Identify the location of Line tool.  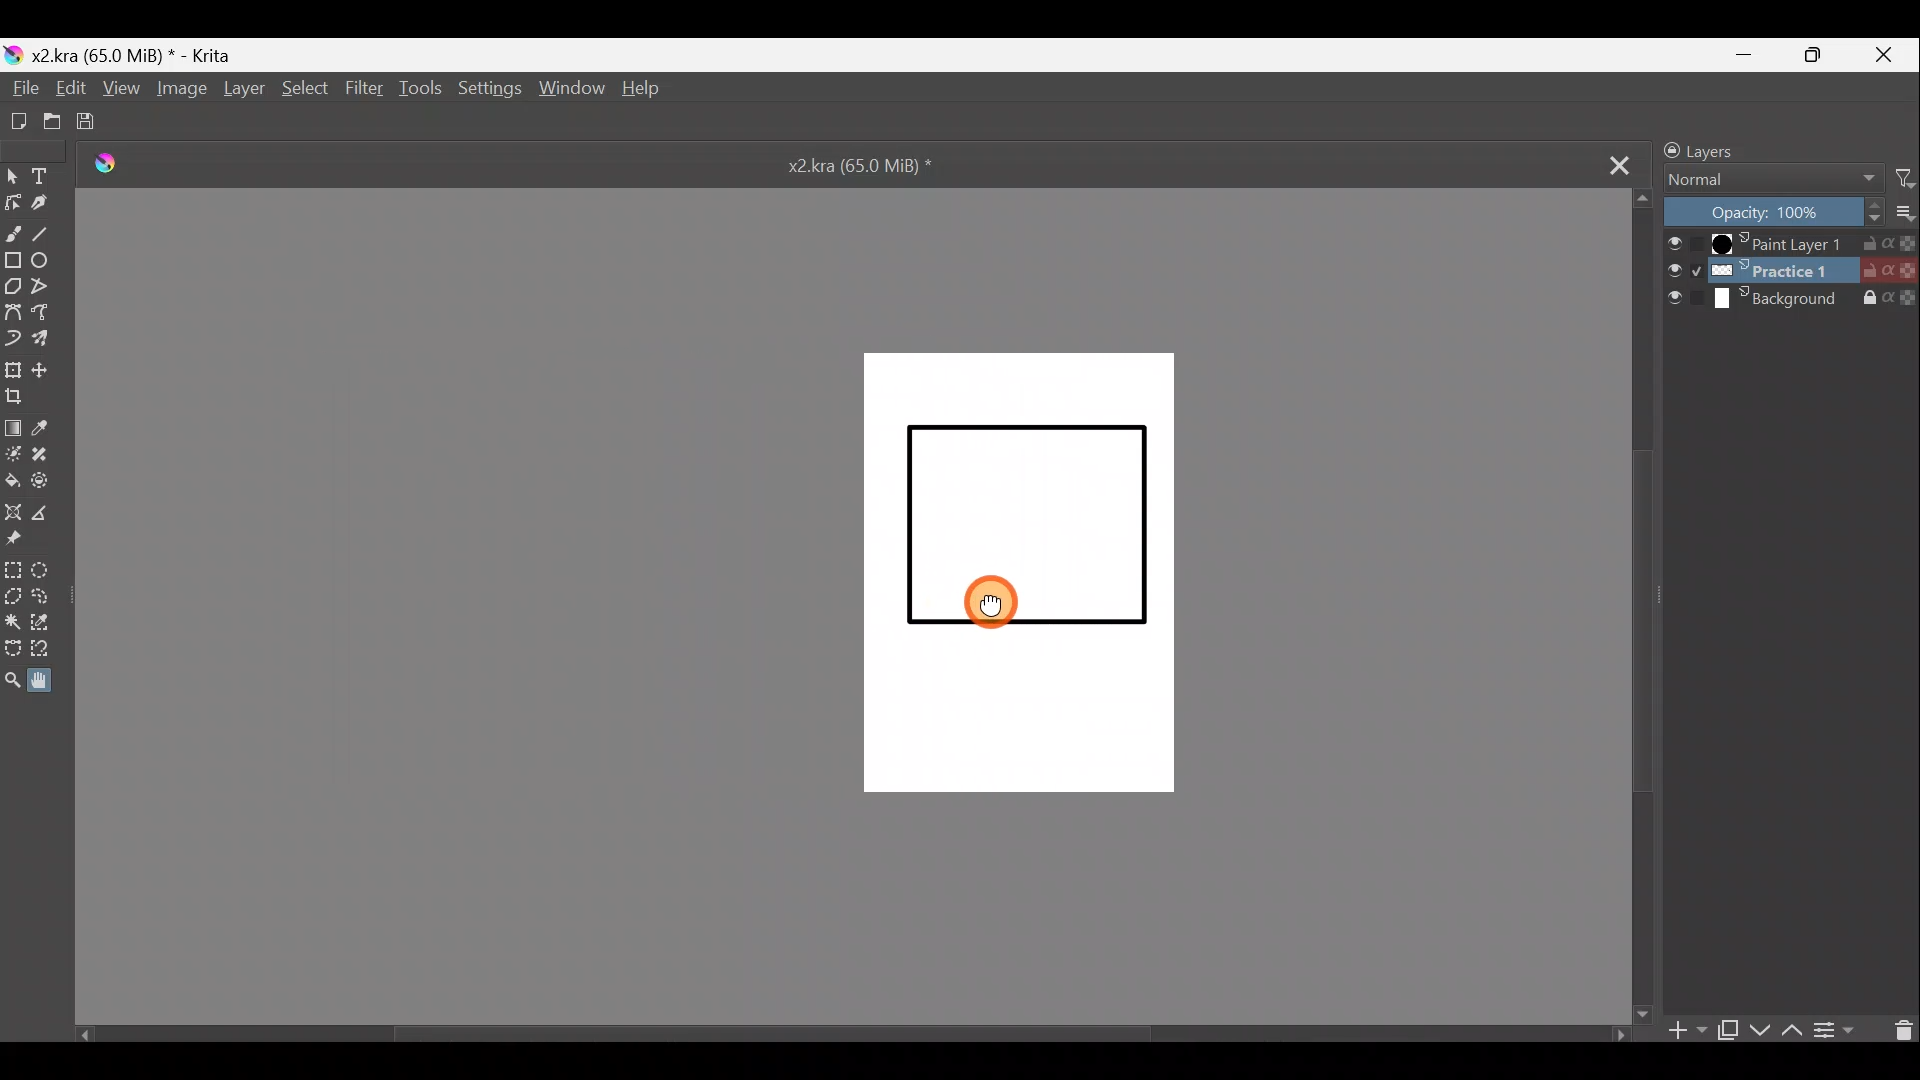
(50, 230).